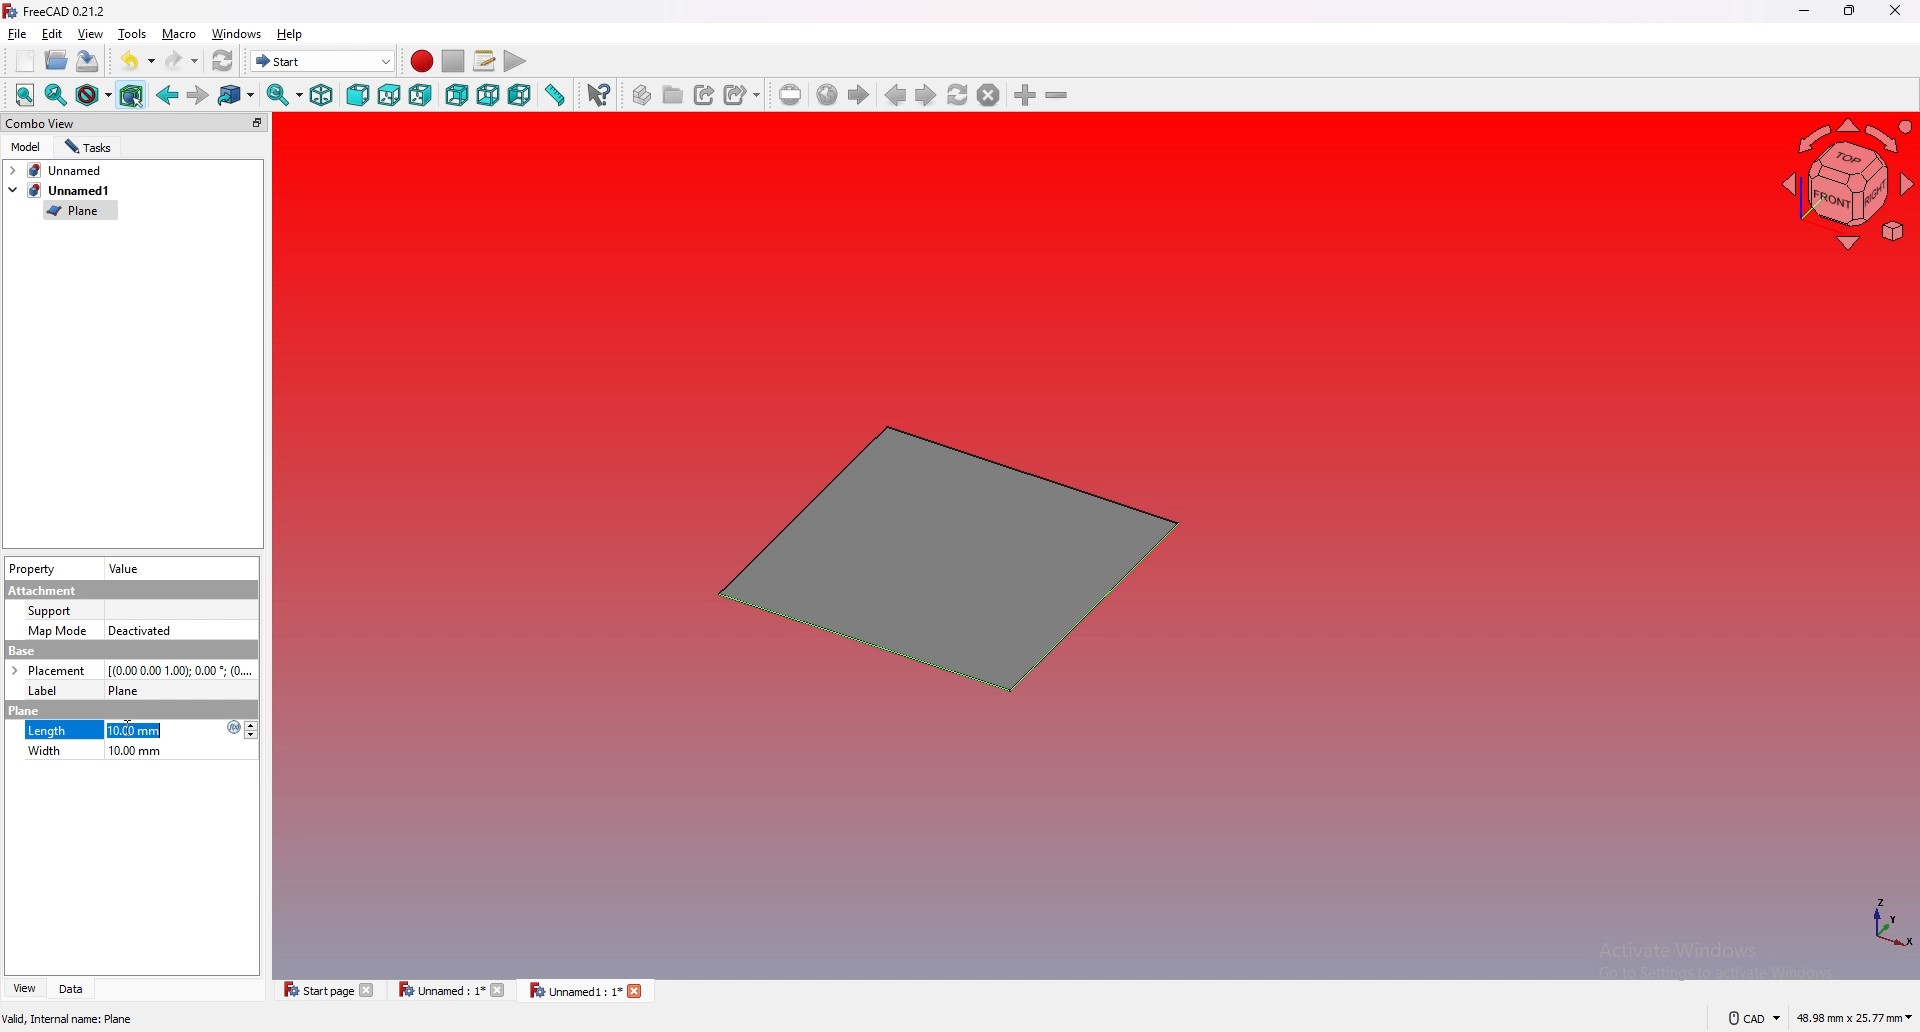 Image resolution: width=1920 pixels, height=1032 pixels. I want to click on sync view, so click(284, 94).